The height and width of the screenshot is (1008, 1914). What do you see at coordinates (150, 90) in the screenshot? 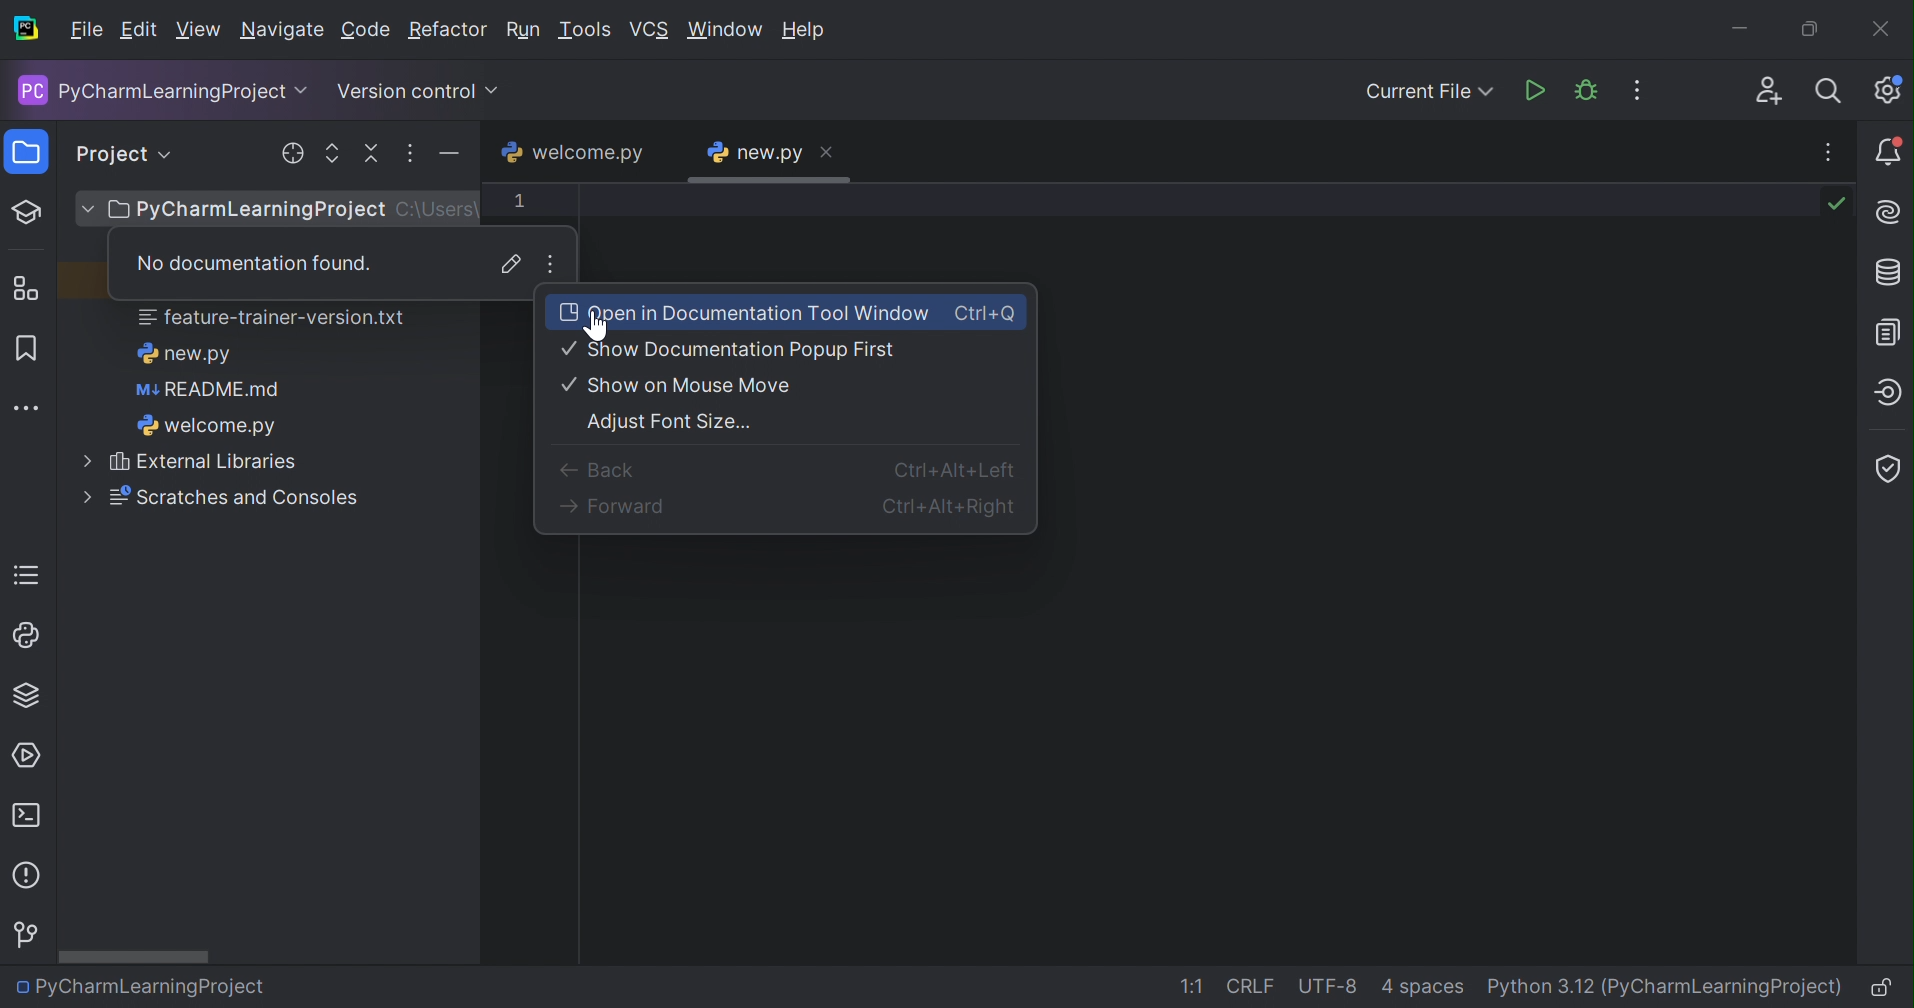
I see `PyCharmLearningProject` at bounding box center [150, 90].